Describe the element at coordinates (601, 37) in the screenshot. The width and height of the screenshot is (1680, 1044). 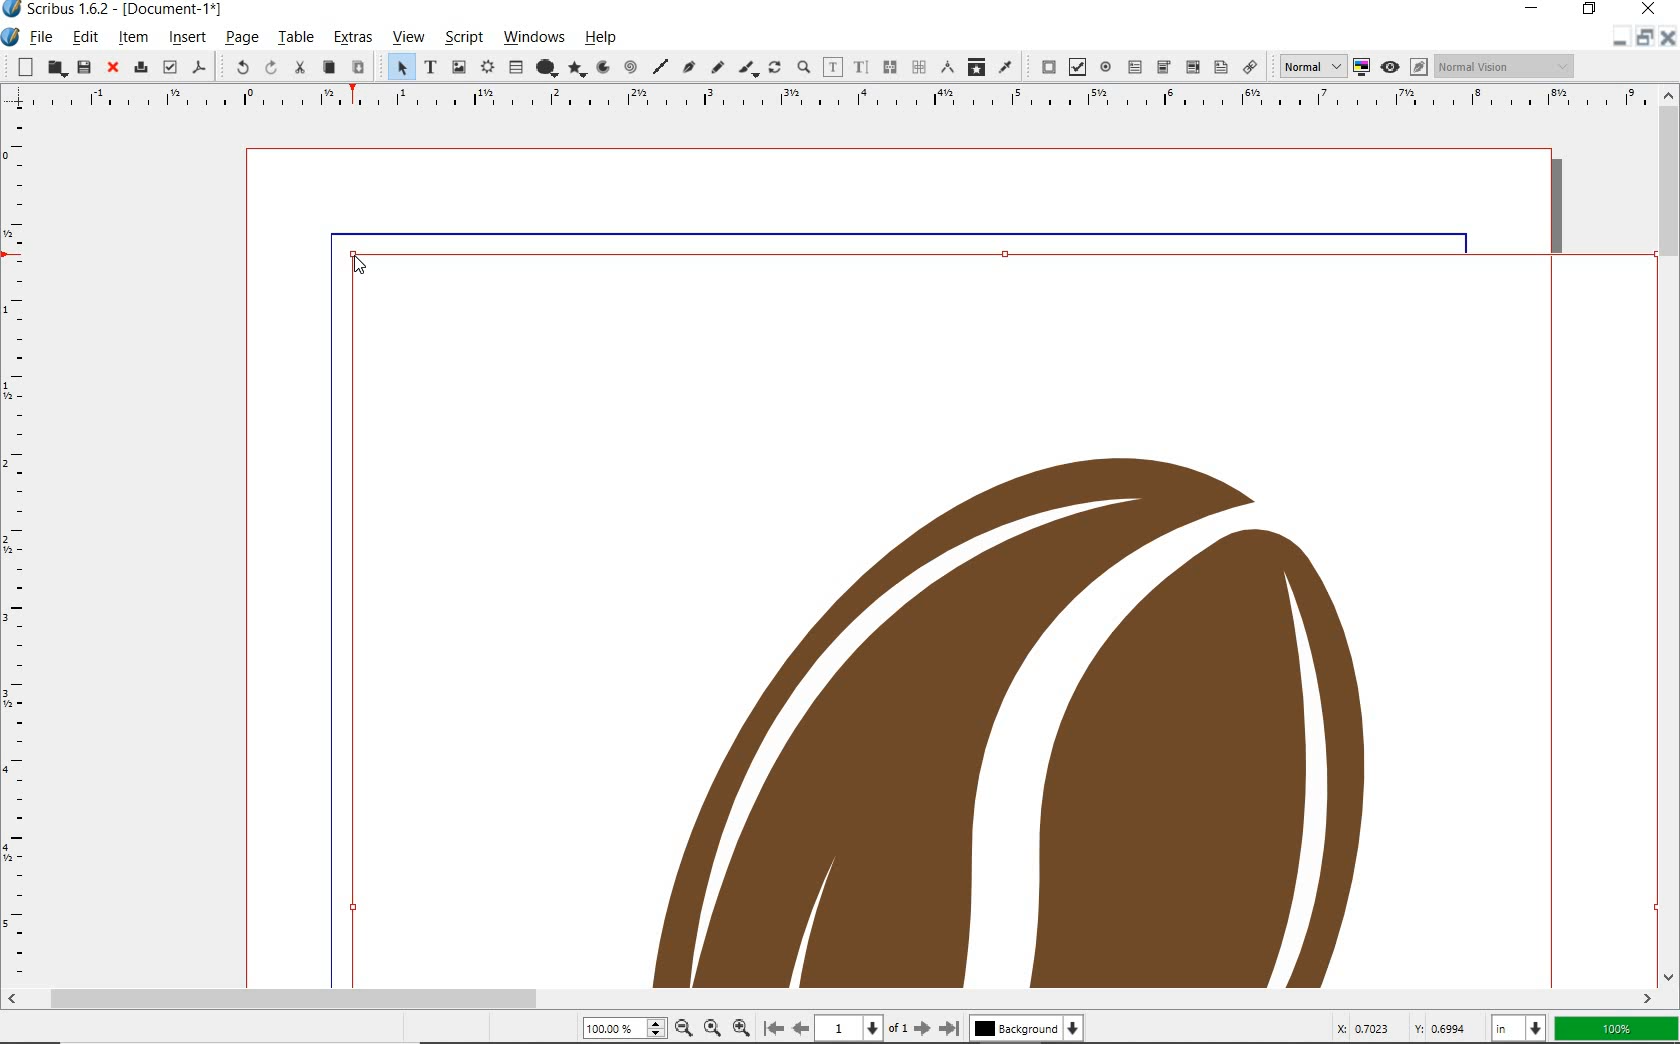
I see `help` at that location.